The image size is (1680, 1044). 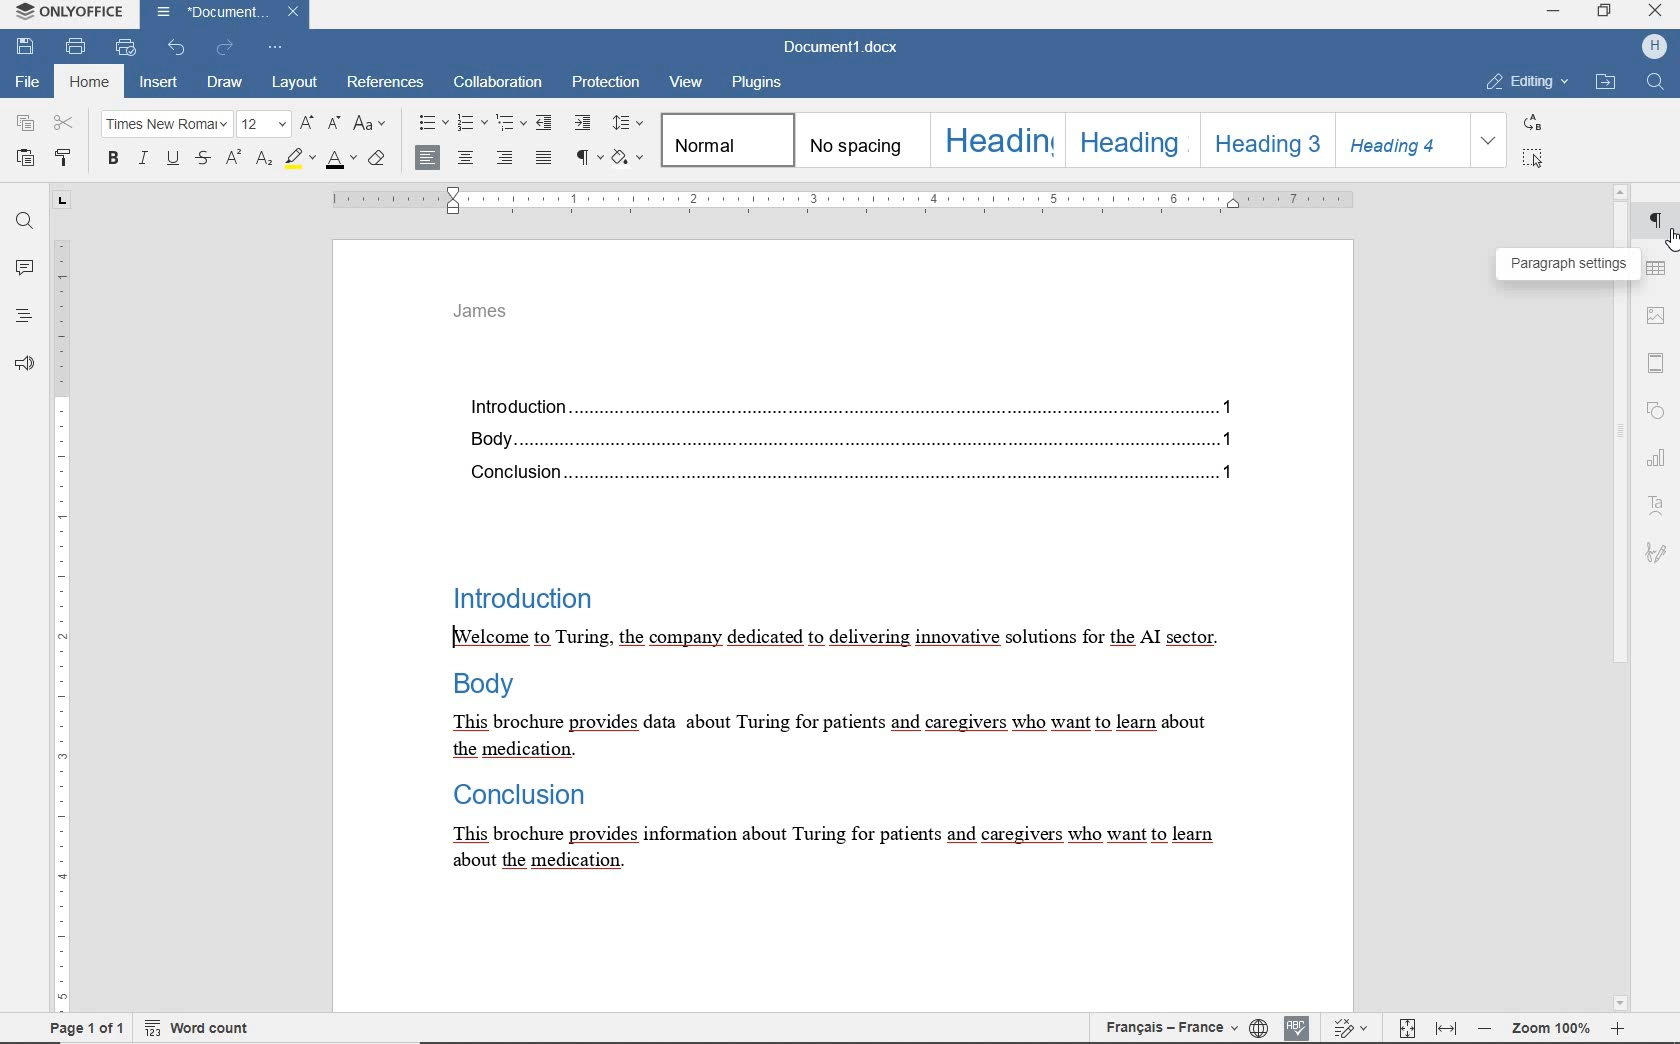 I want to click on subscript, so click(x=265, y=161).